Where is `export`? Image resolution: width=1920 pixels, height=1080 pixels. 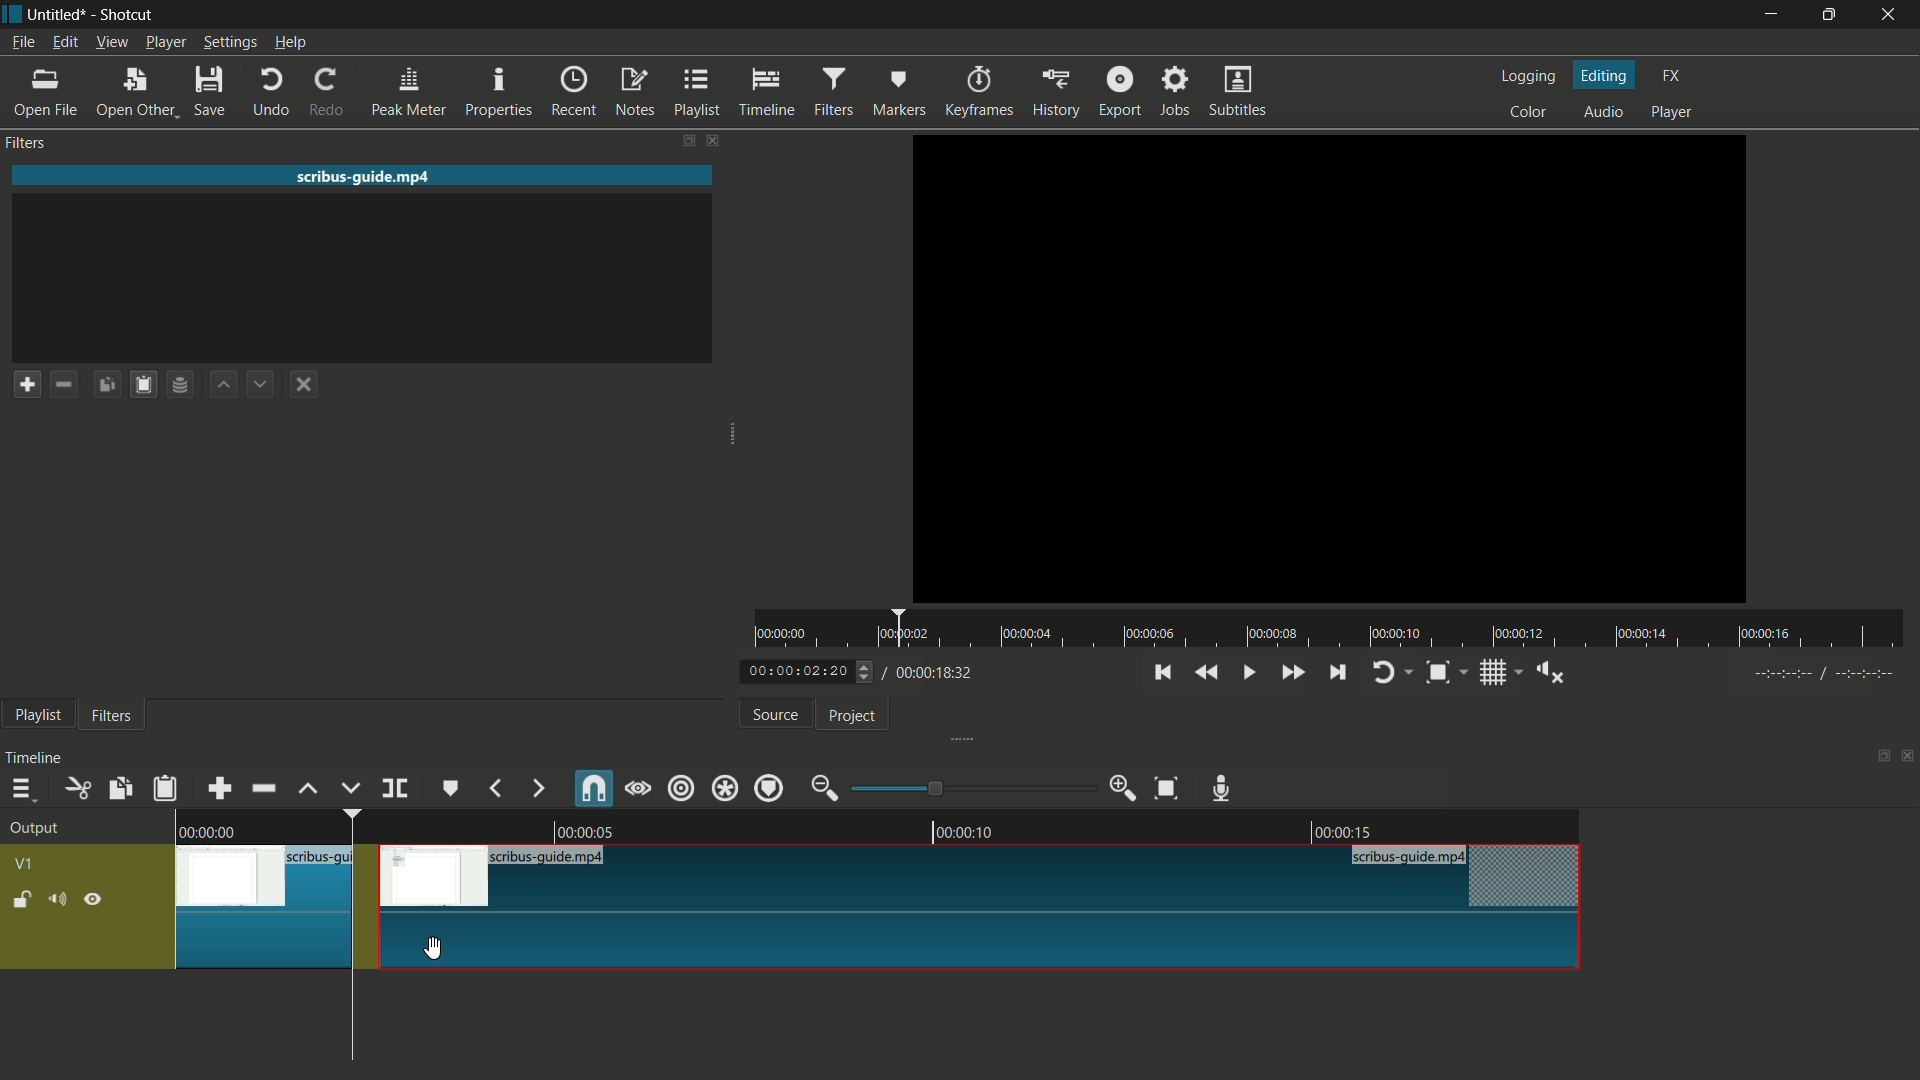
export is located at coordinates (1120, 93).